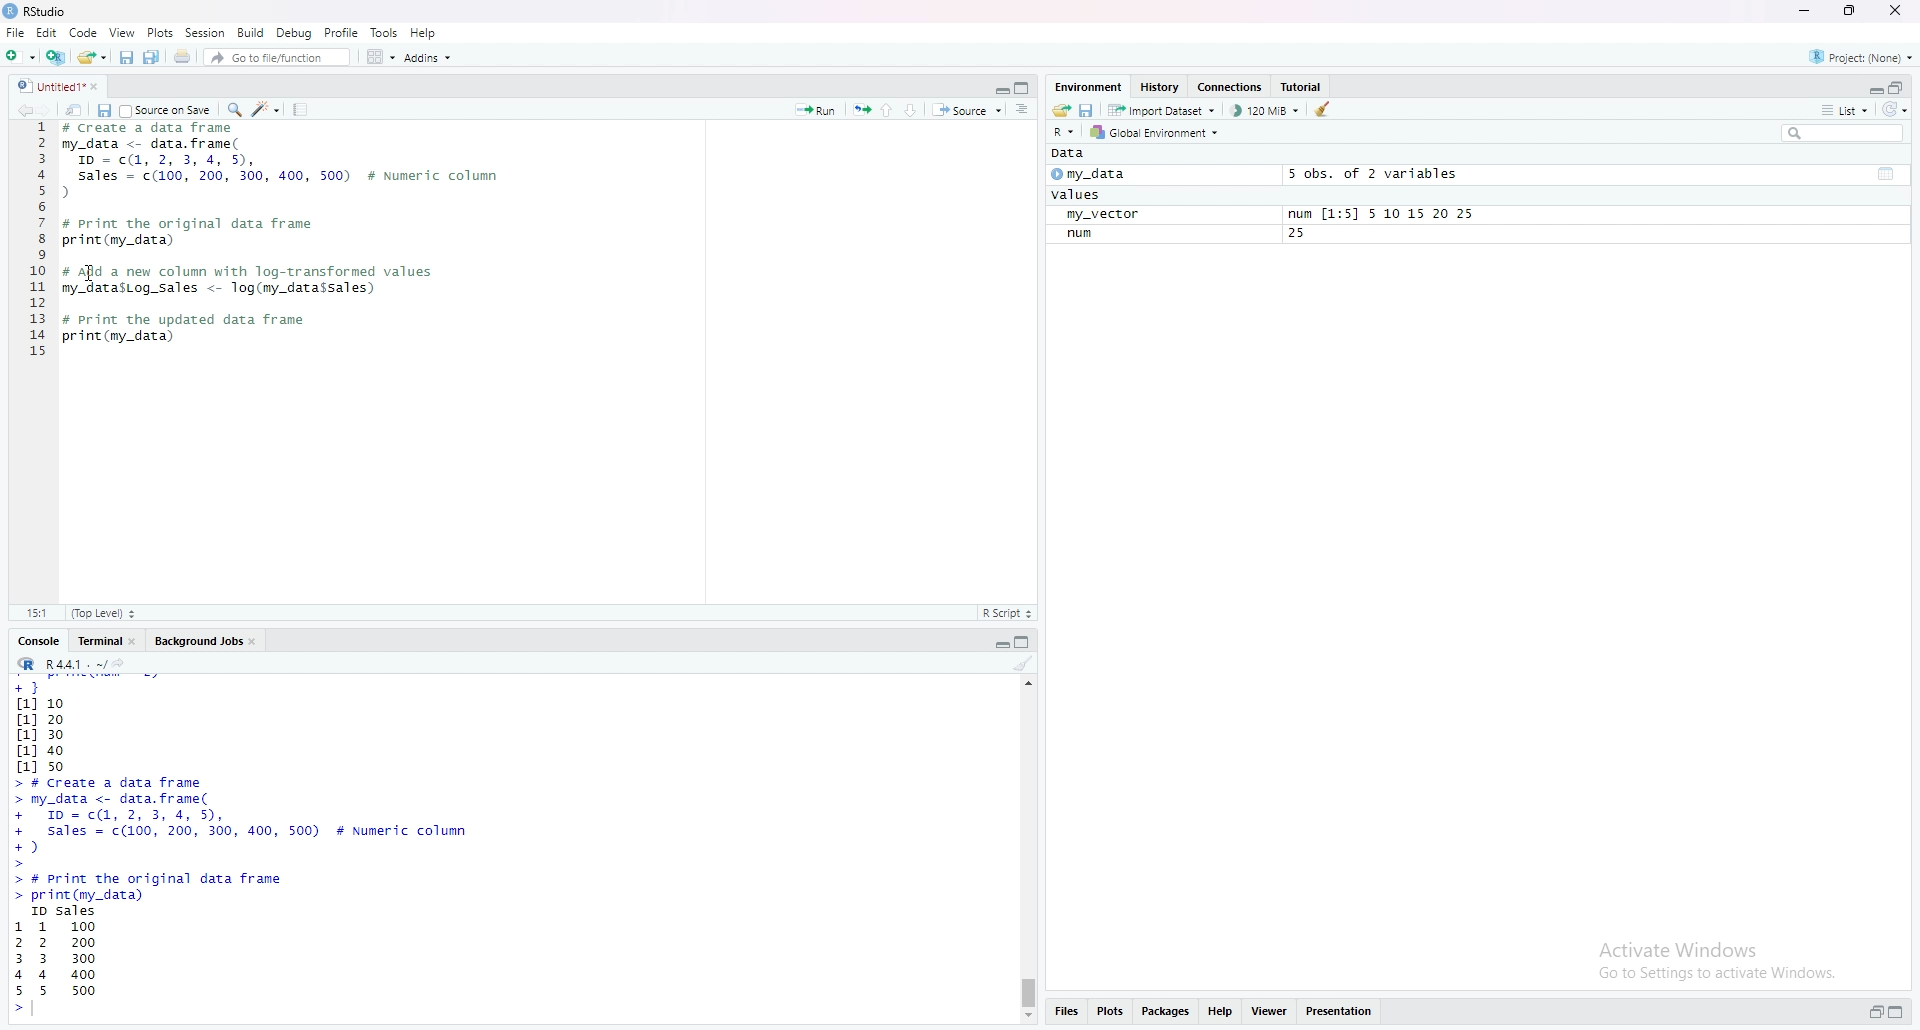 The image size is (1920, 1030). What do you see at coordinates (13, 1015) in the screenshot?
I see `prompt cursor` at bounding box center [13, 1015].